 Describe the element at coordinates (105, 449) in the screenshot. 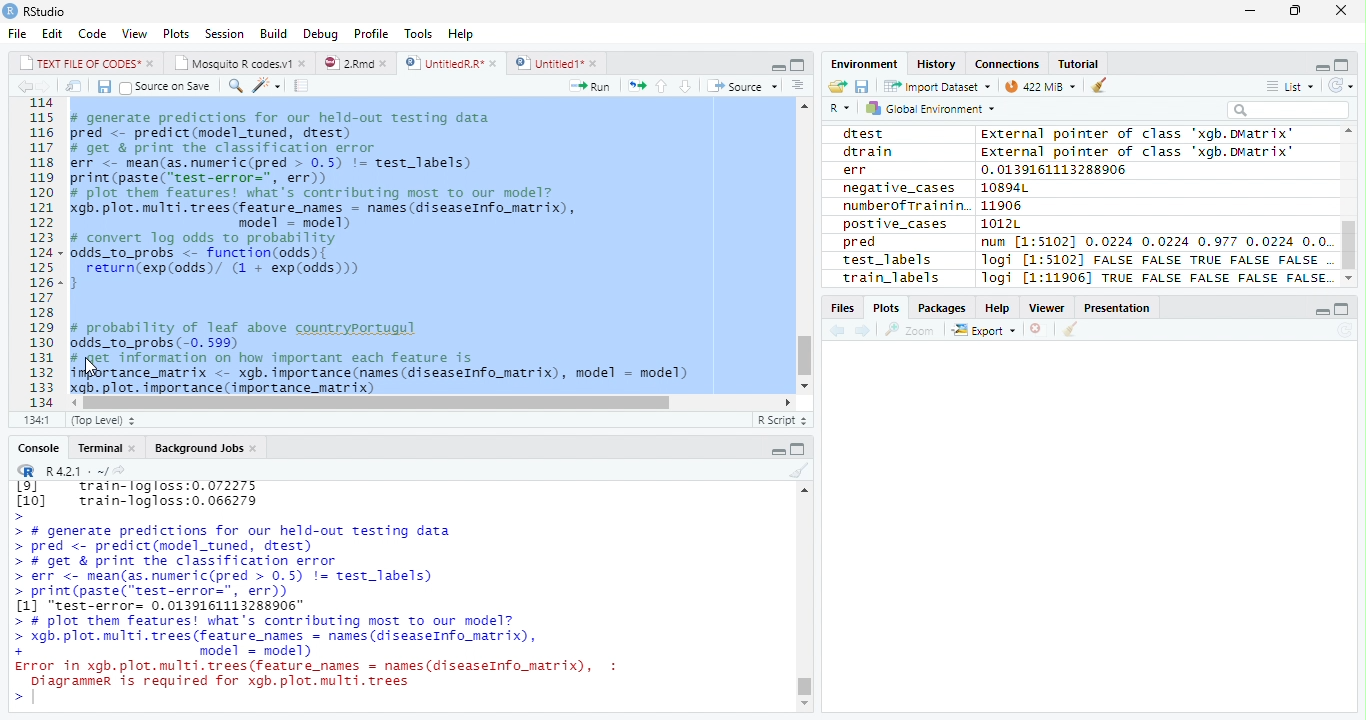

I see `Terminal` at that location.